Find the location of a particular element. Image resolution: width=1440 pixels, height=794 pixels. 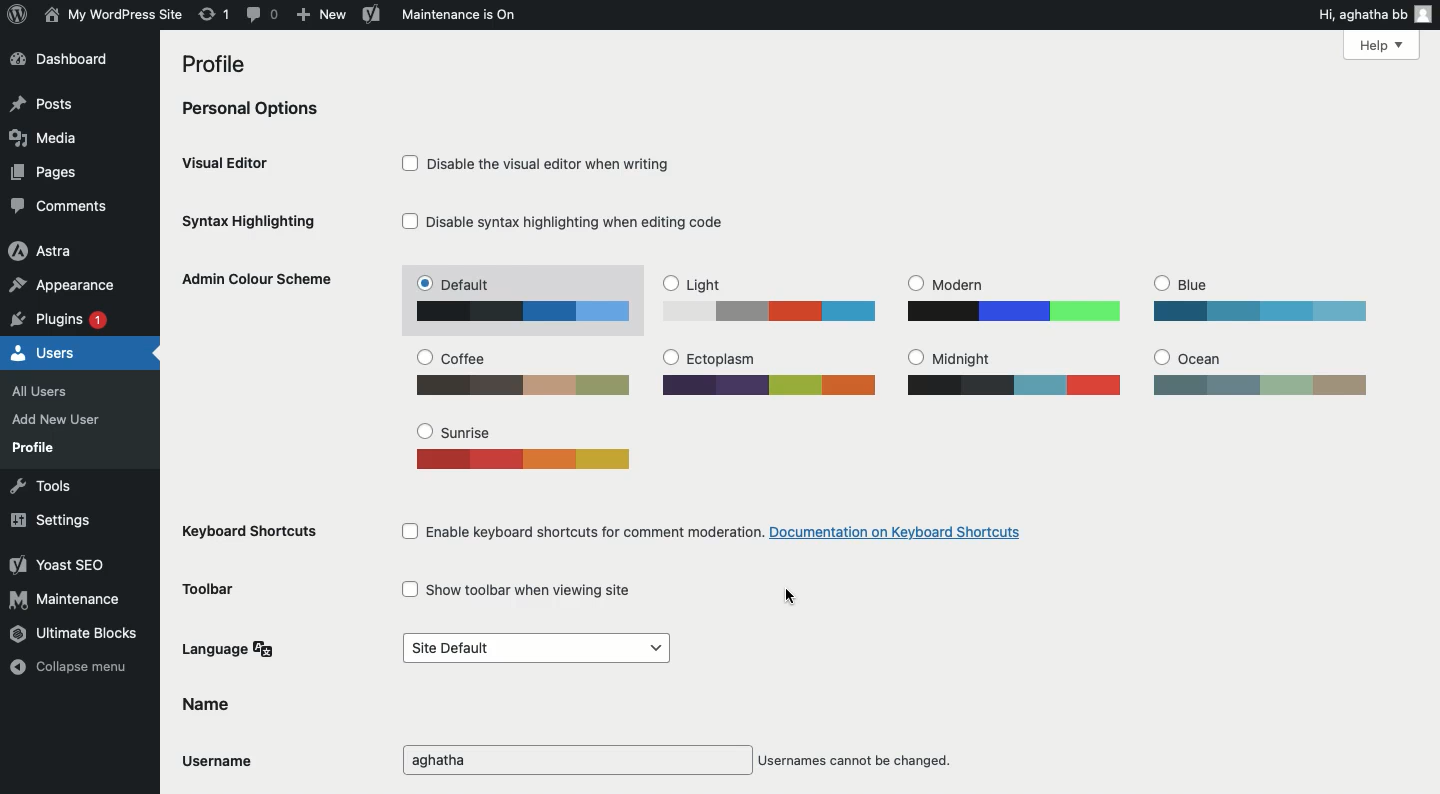

Help is located at coordinates (1381, 46).